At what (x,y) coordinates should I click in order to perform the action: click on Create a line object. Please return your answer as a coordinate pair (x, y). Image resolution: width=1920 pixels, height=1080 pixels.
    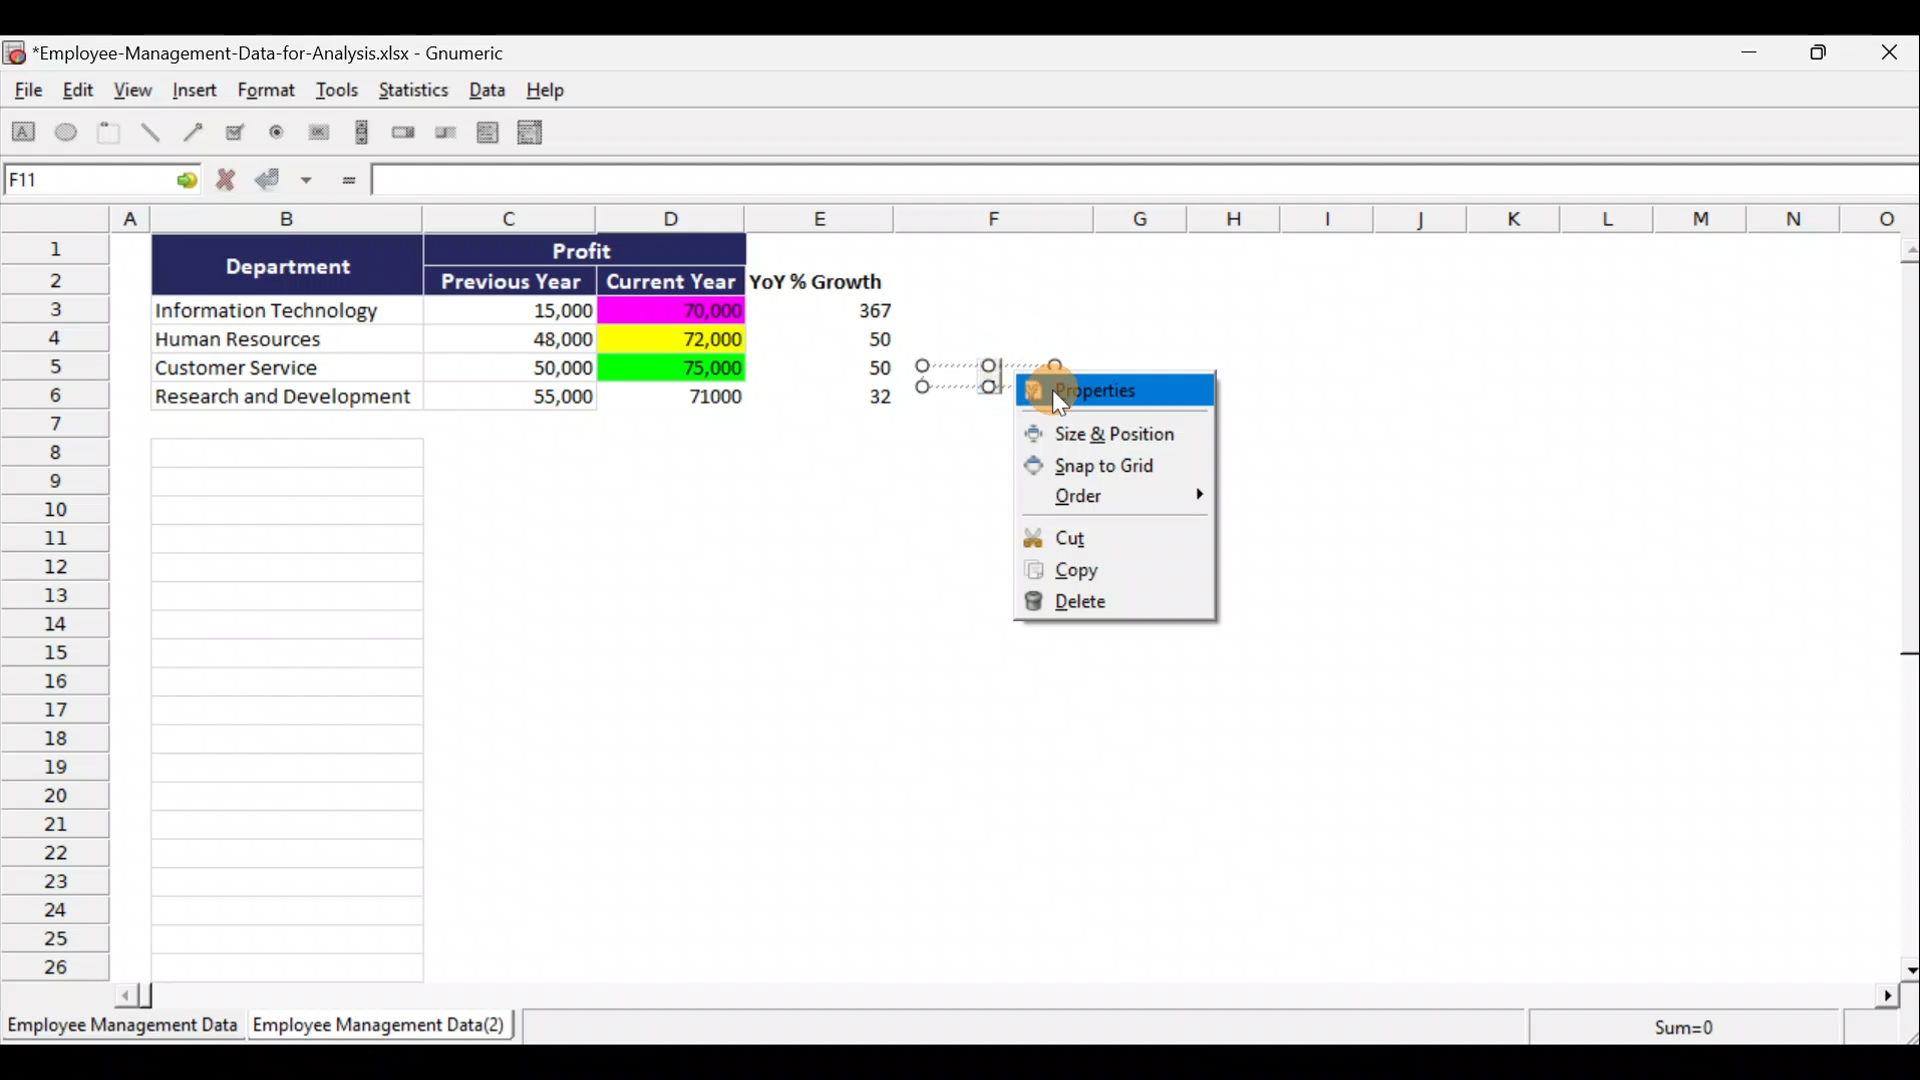
    Looking at the image, I should click on (154, 133).